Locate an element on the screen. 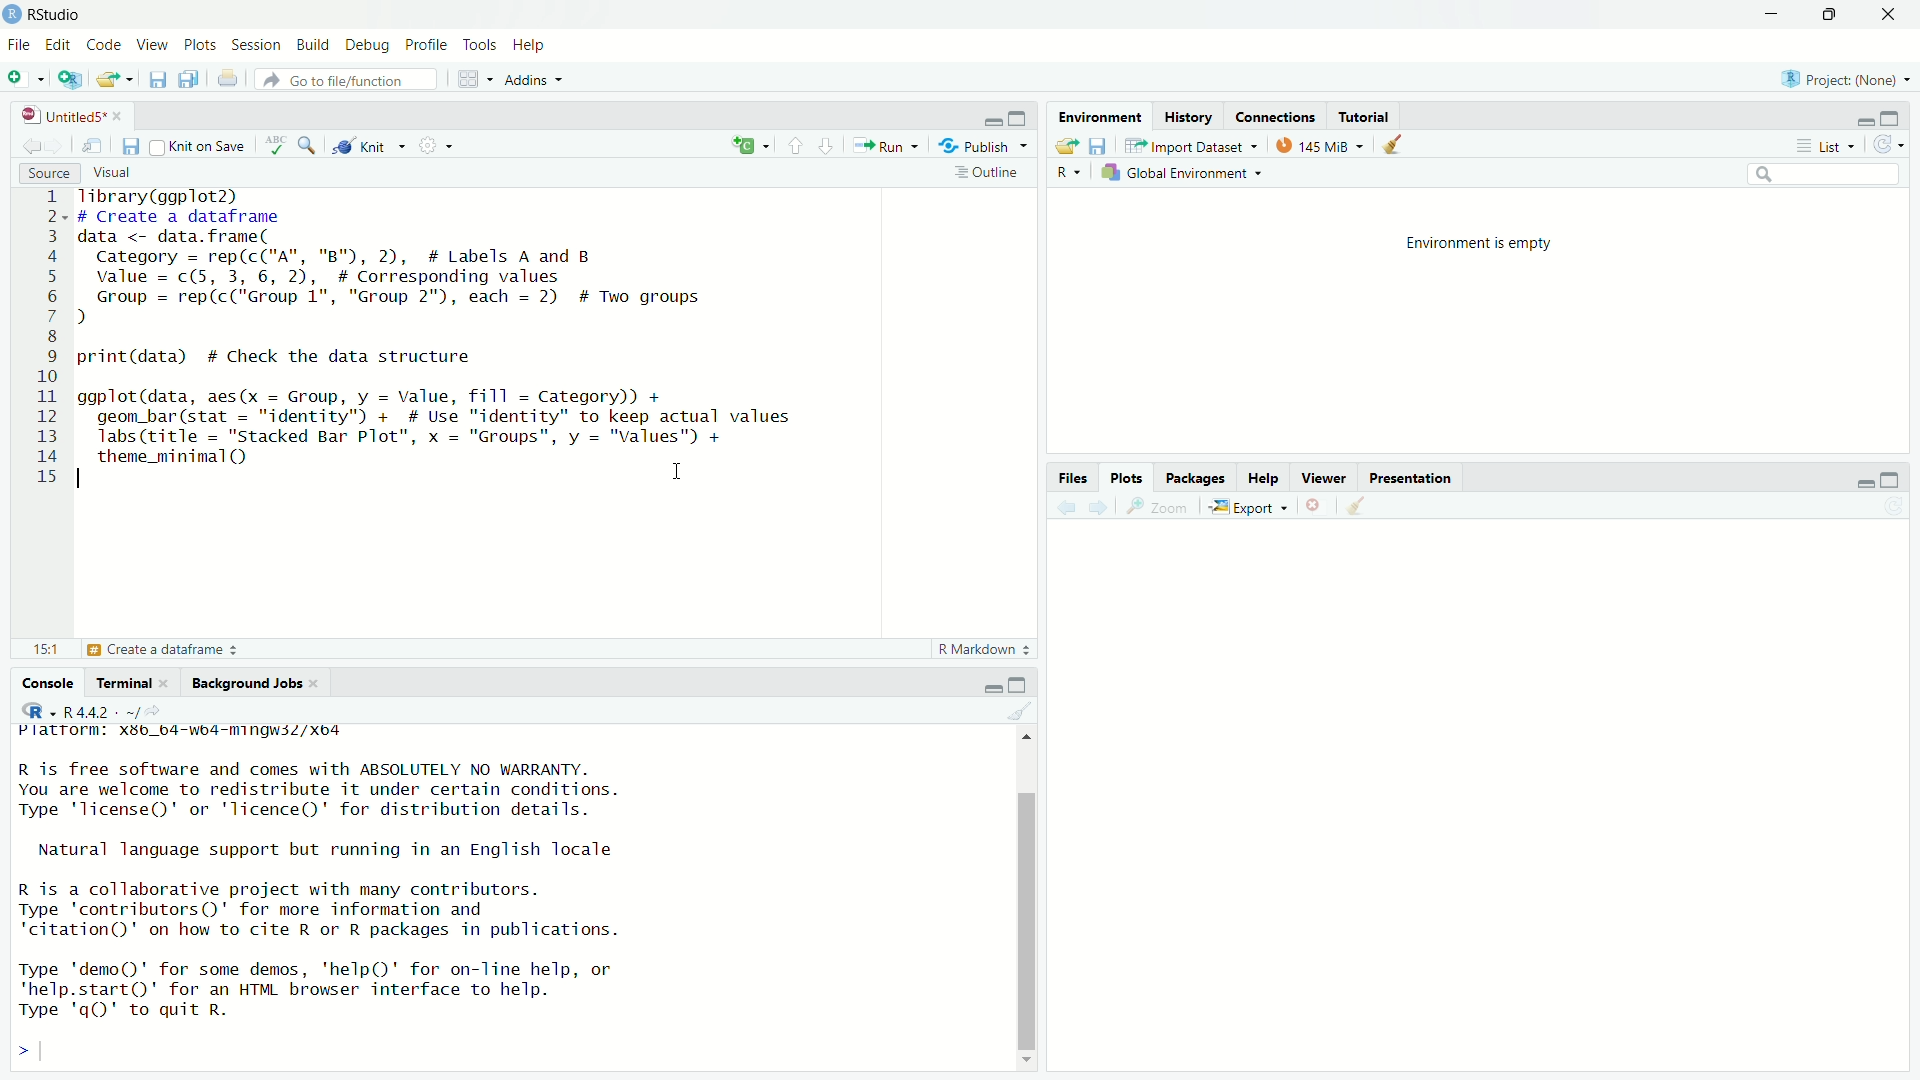 This screenshot has width=1920, height=1080. Source is located at coordinates (47, 171).